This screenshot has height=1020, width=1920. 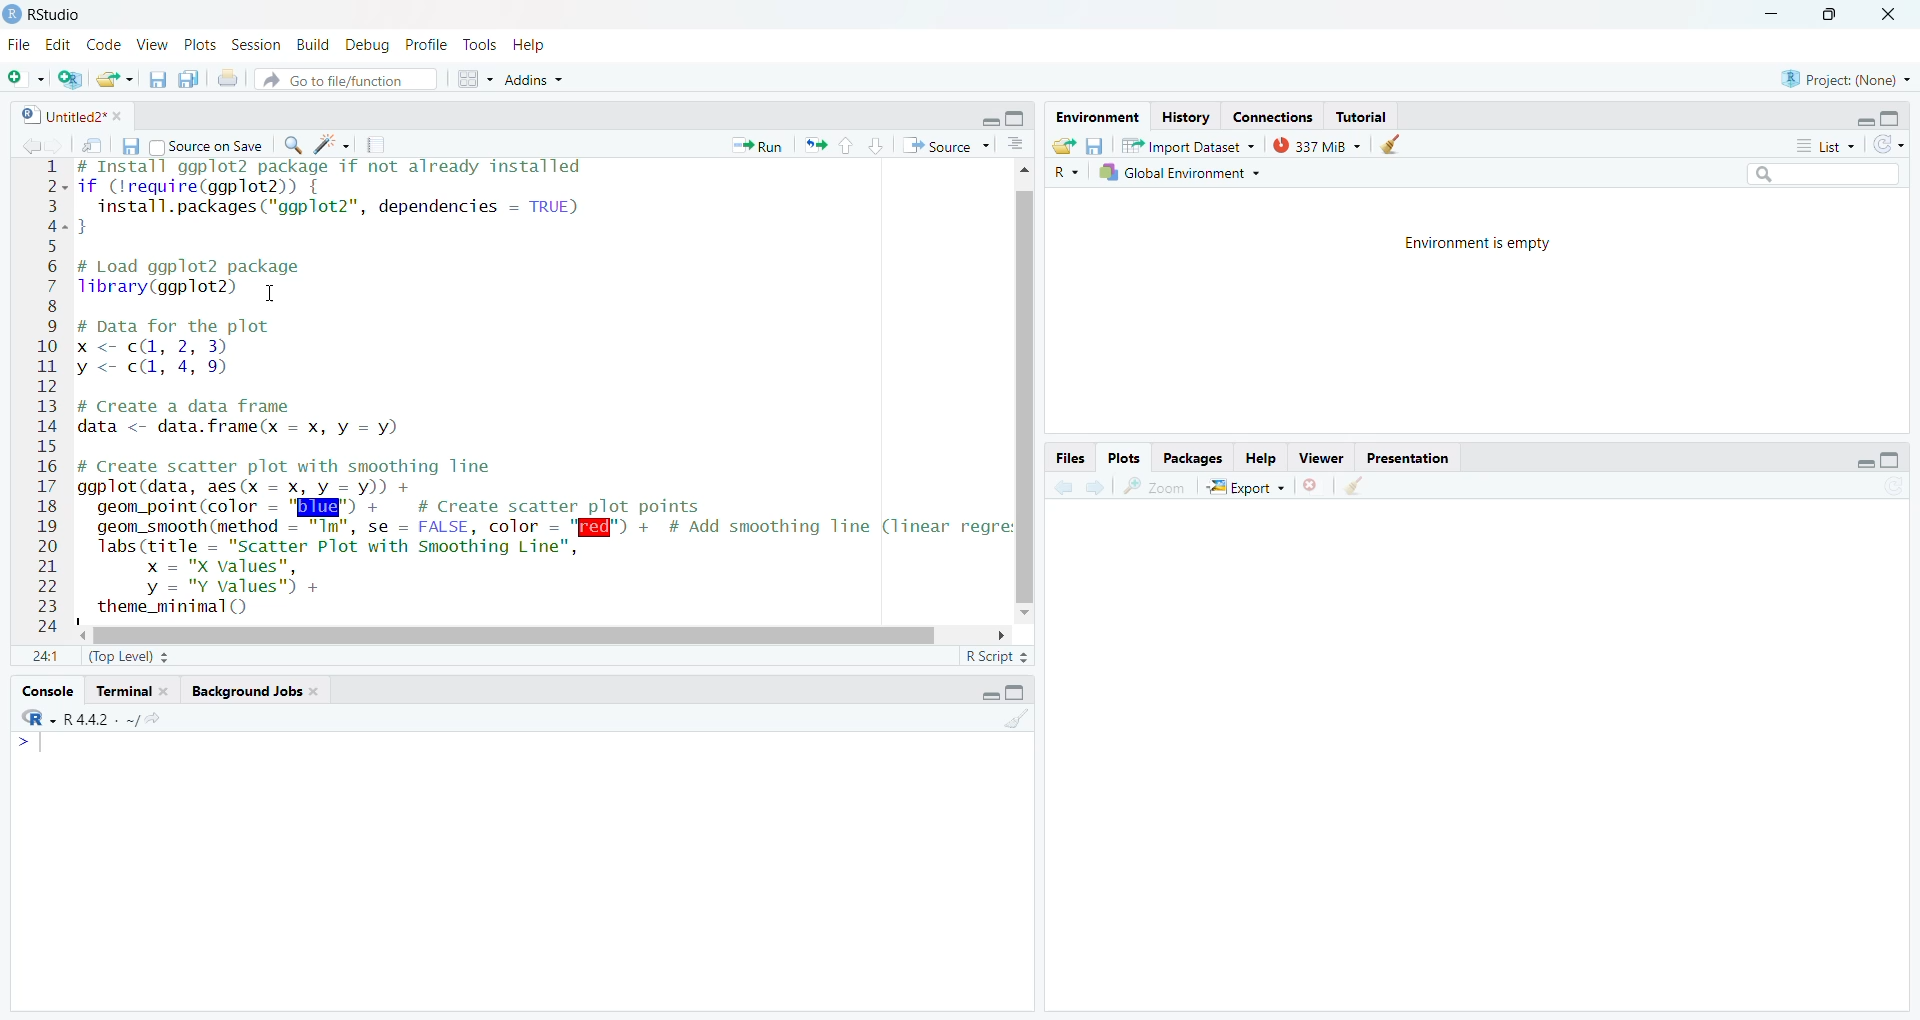 What do you see at coordinates (256, 47) in the screenshot?
I see `Session` at bounding box center [256, 47].